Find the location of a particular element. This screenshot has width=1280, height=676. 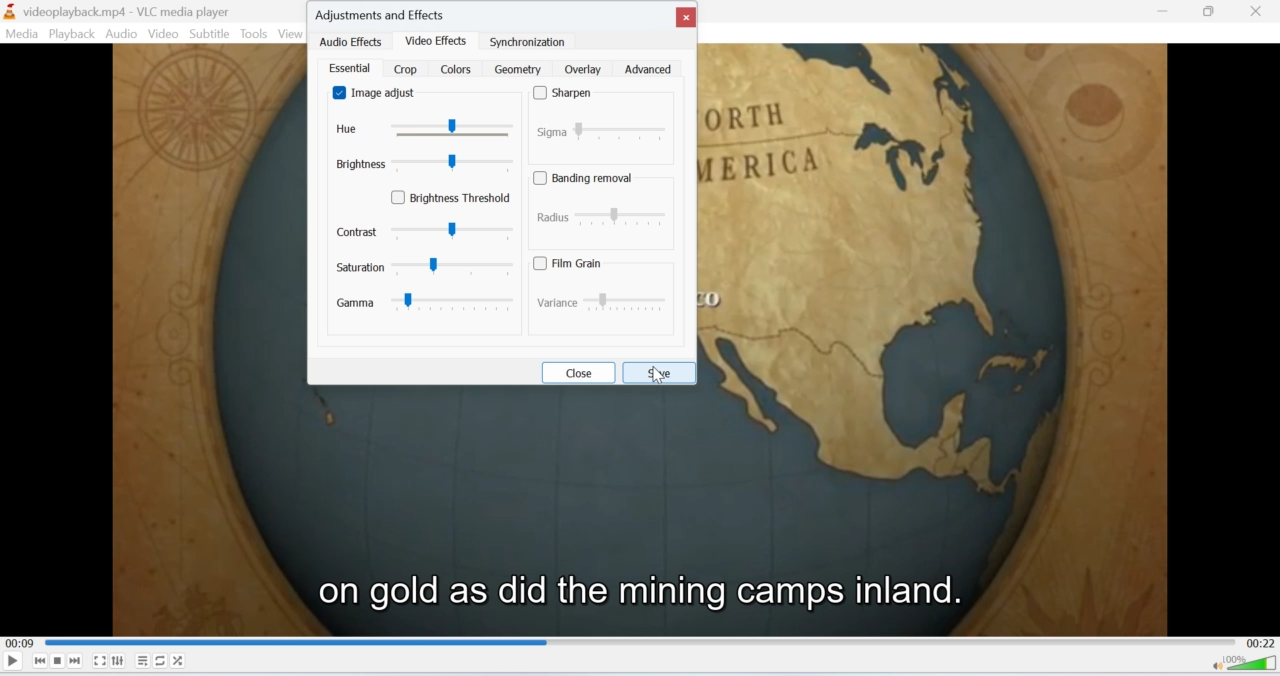

00:09 is located at coordinates (18, 642).